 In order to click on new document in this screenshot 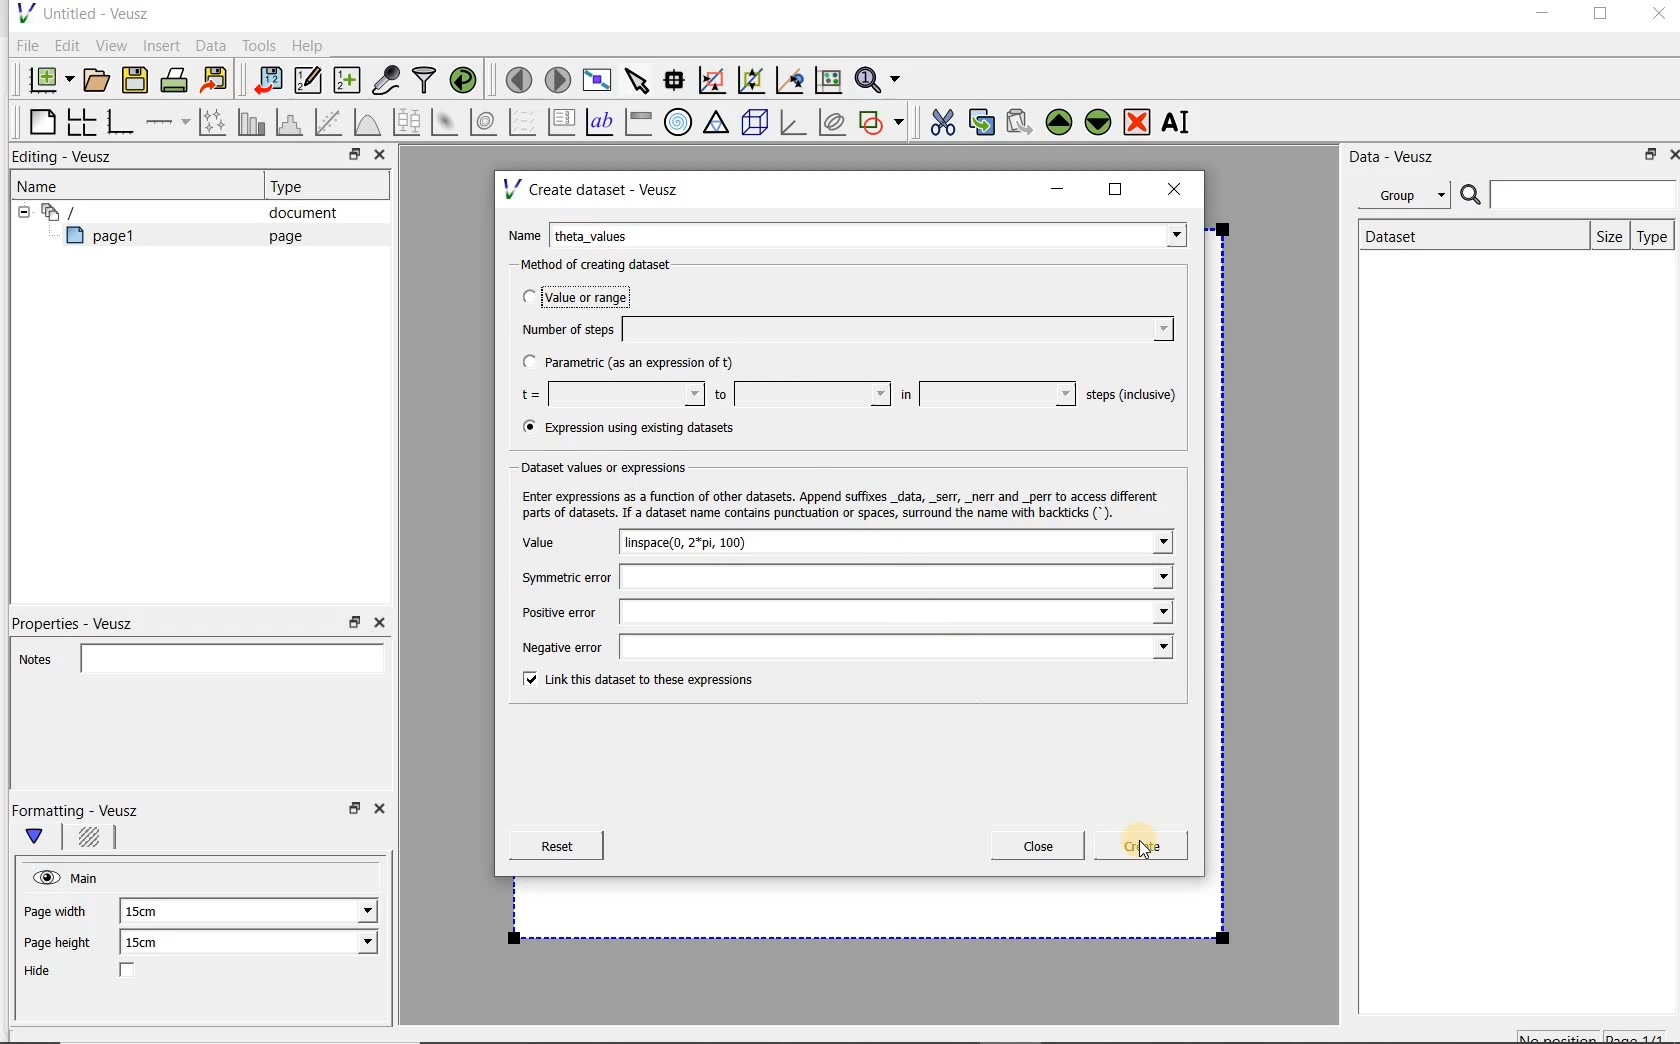, I will do `click(46, 77)`.